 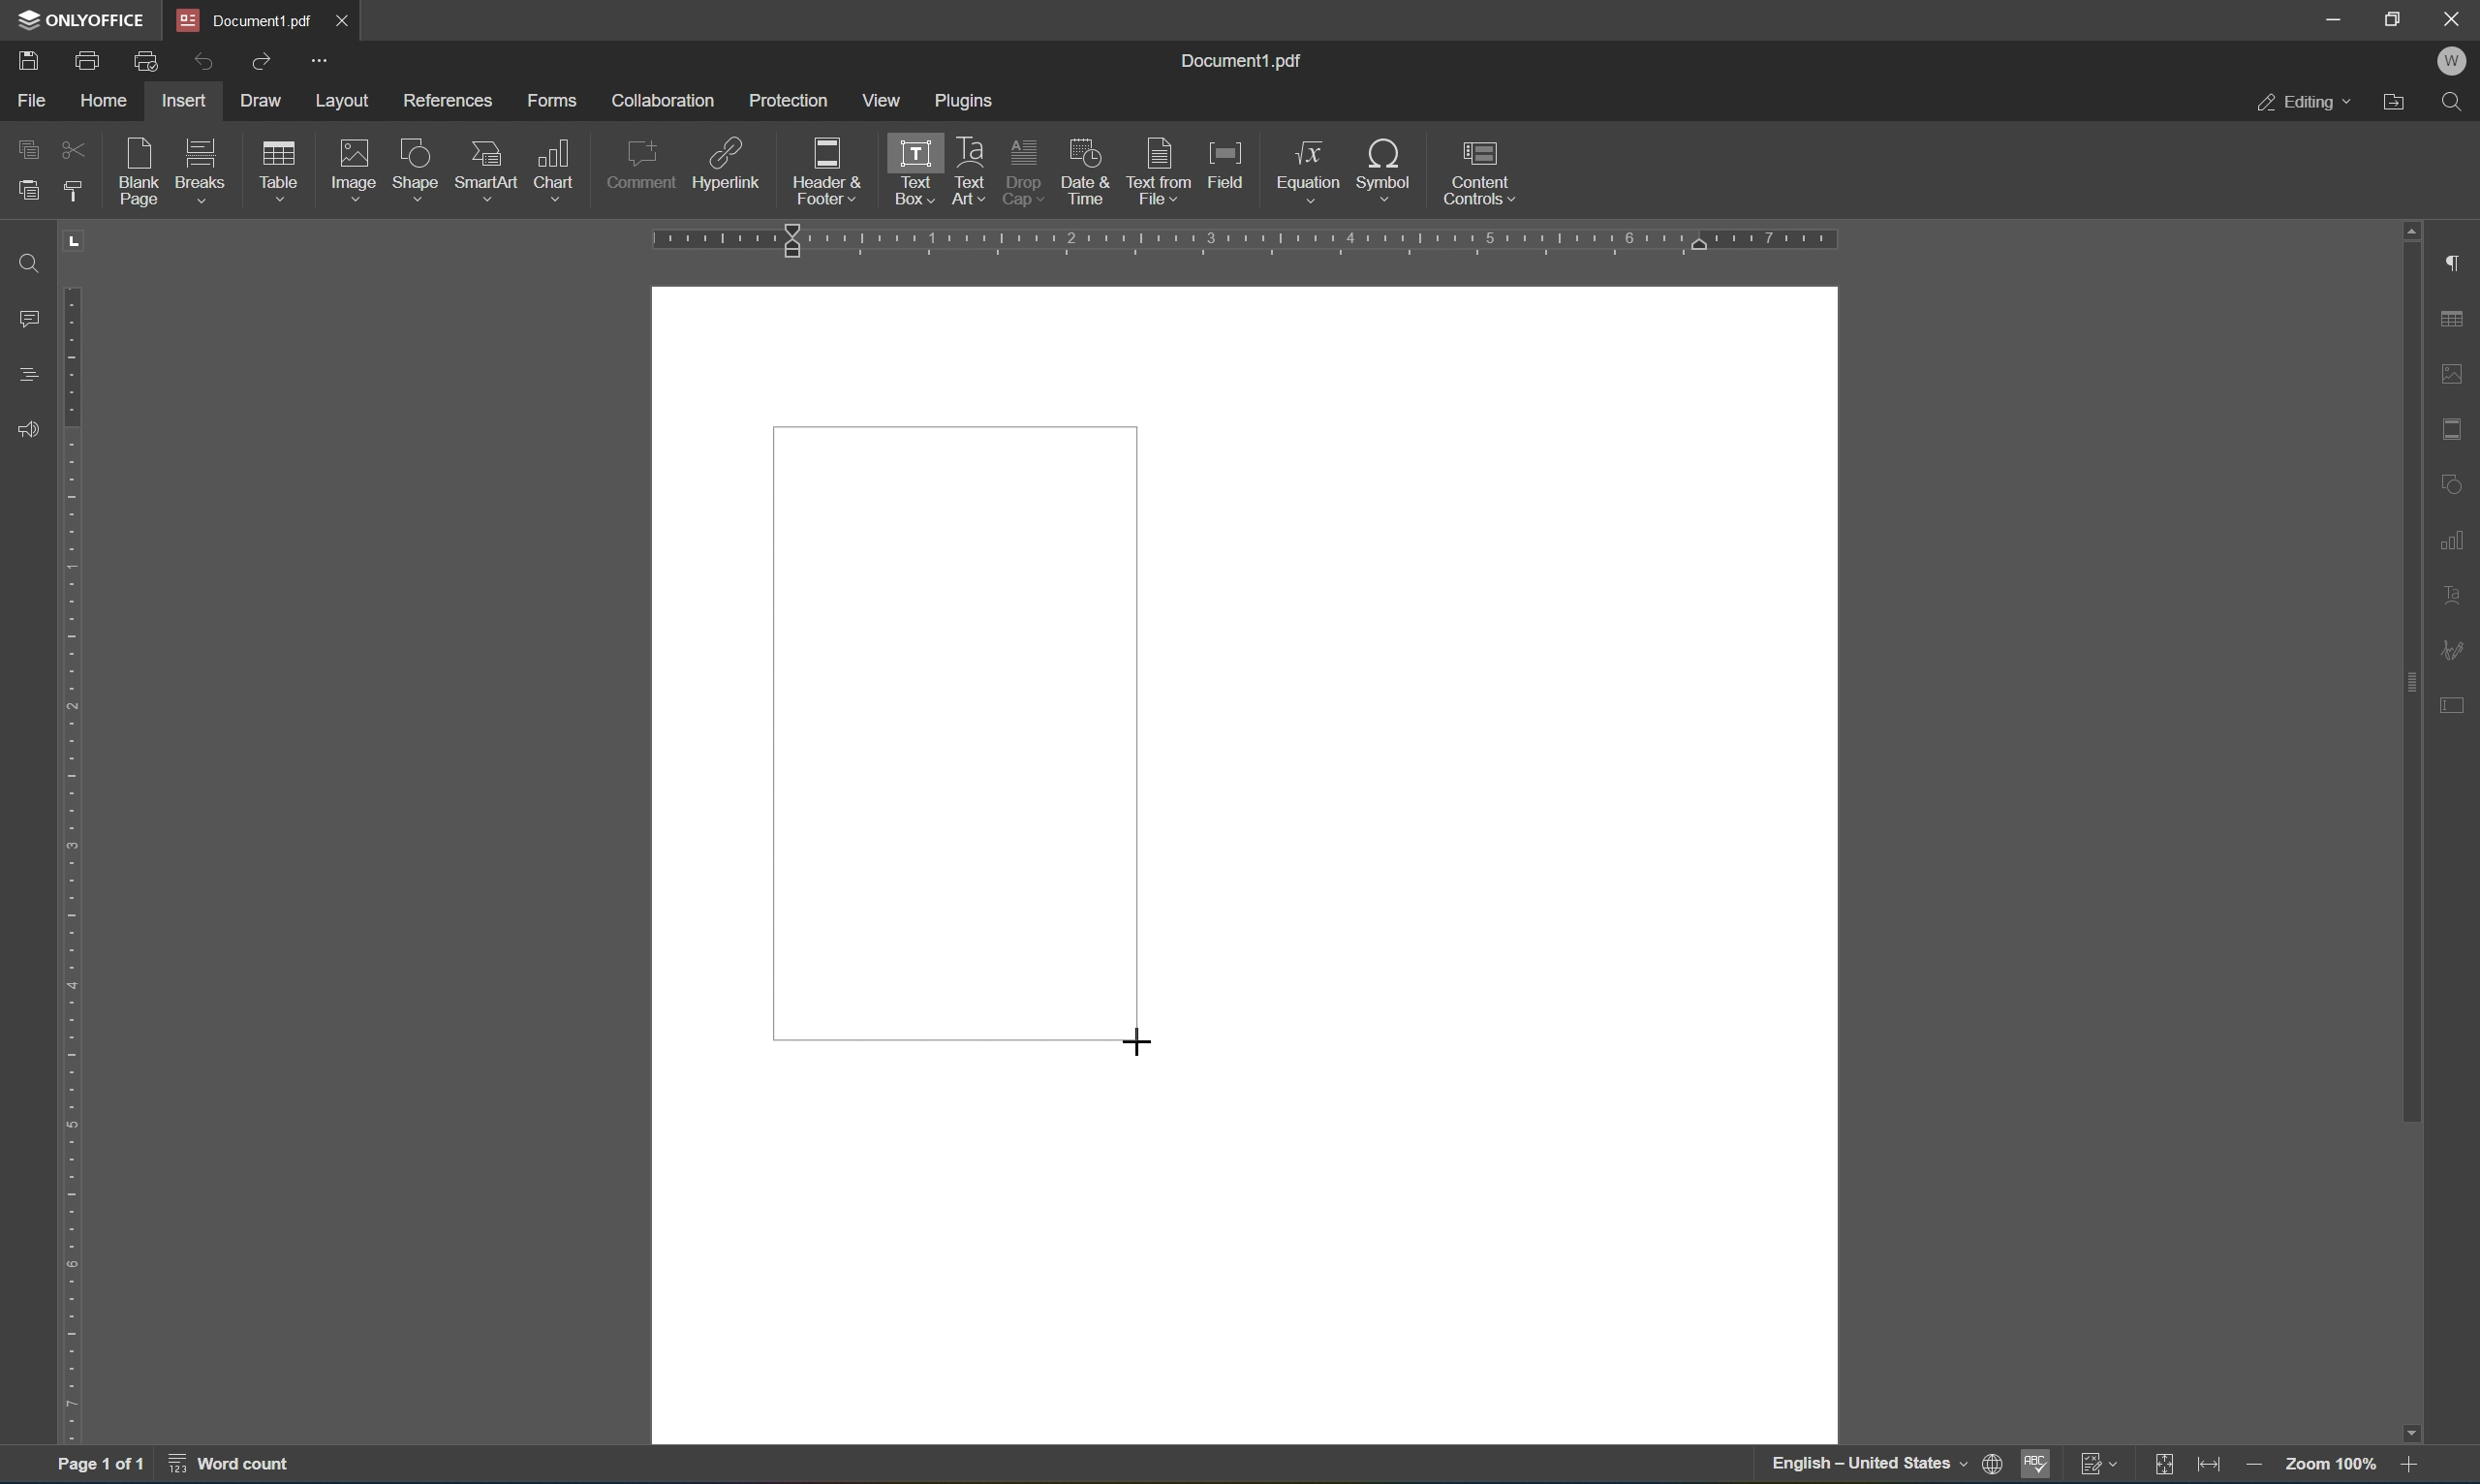 What do you see at coordinates (2454, 482) in the screenshot?
I see `Shape settings` at bounding box center [2454, 482].